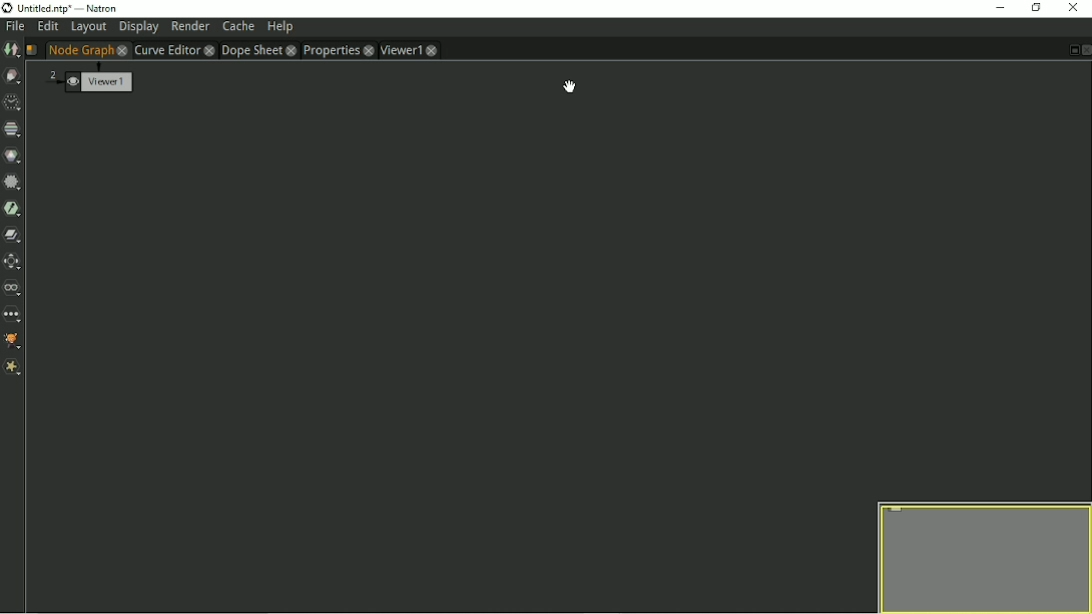 This screenshot has width=1092, height=614. What do you see at coordinates (14, 314) in the screenshot?
I see `Other` at bounding box center [14, 314].